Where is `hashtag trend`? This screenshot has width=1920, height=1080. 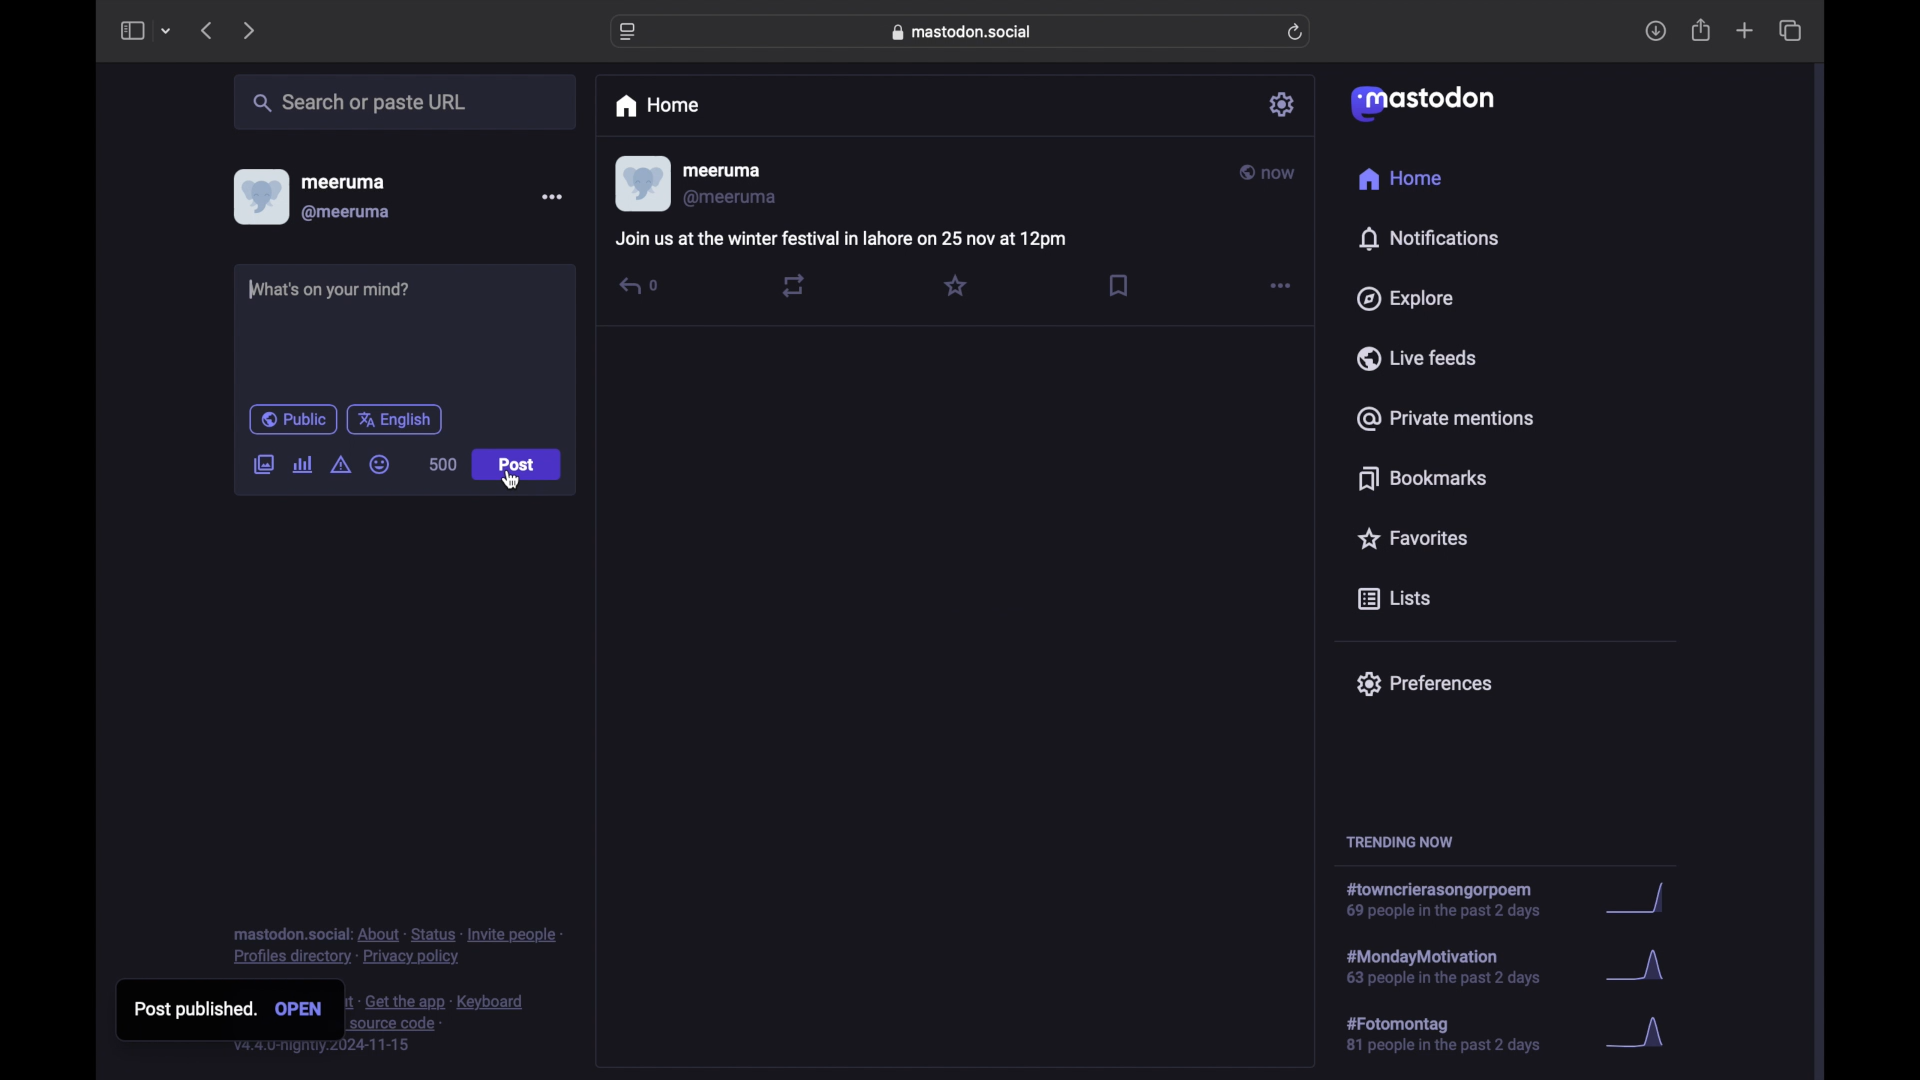
hashtag trend is located at coordinates (1454, 901).